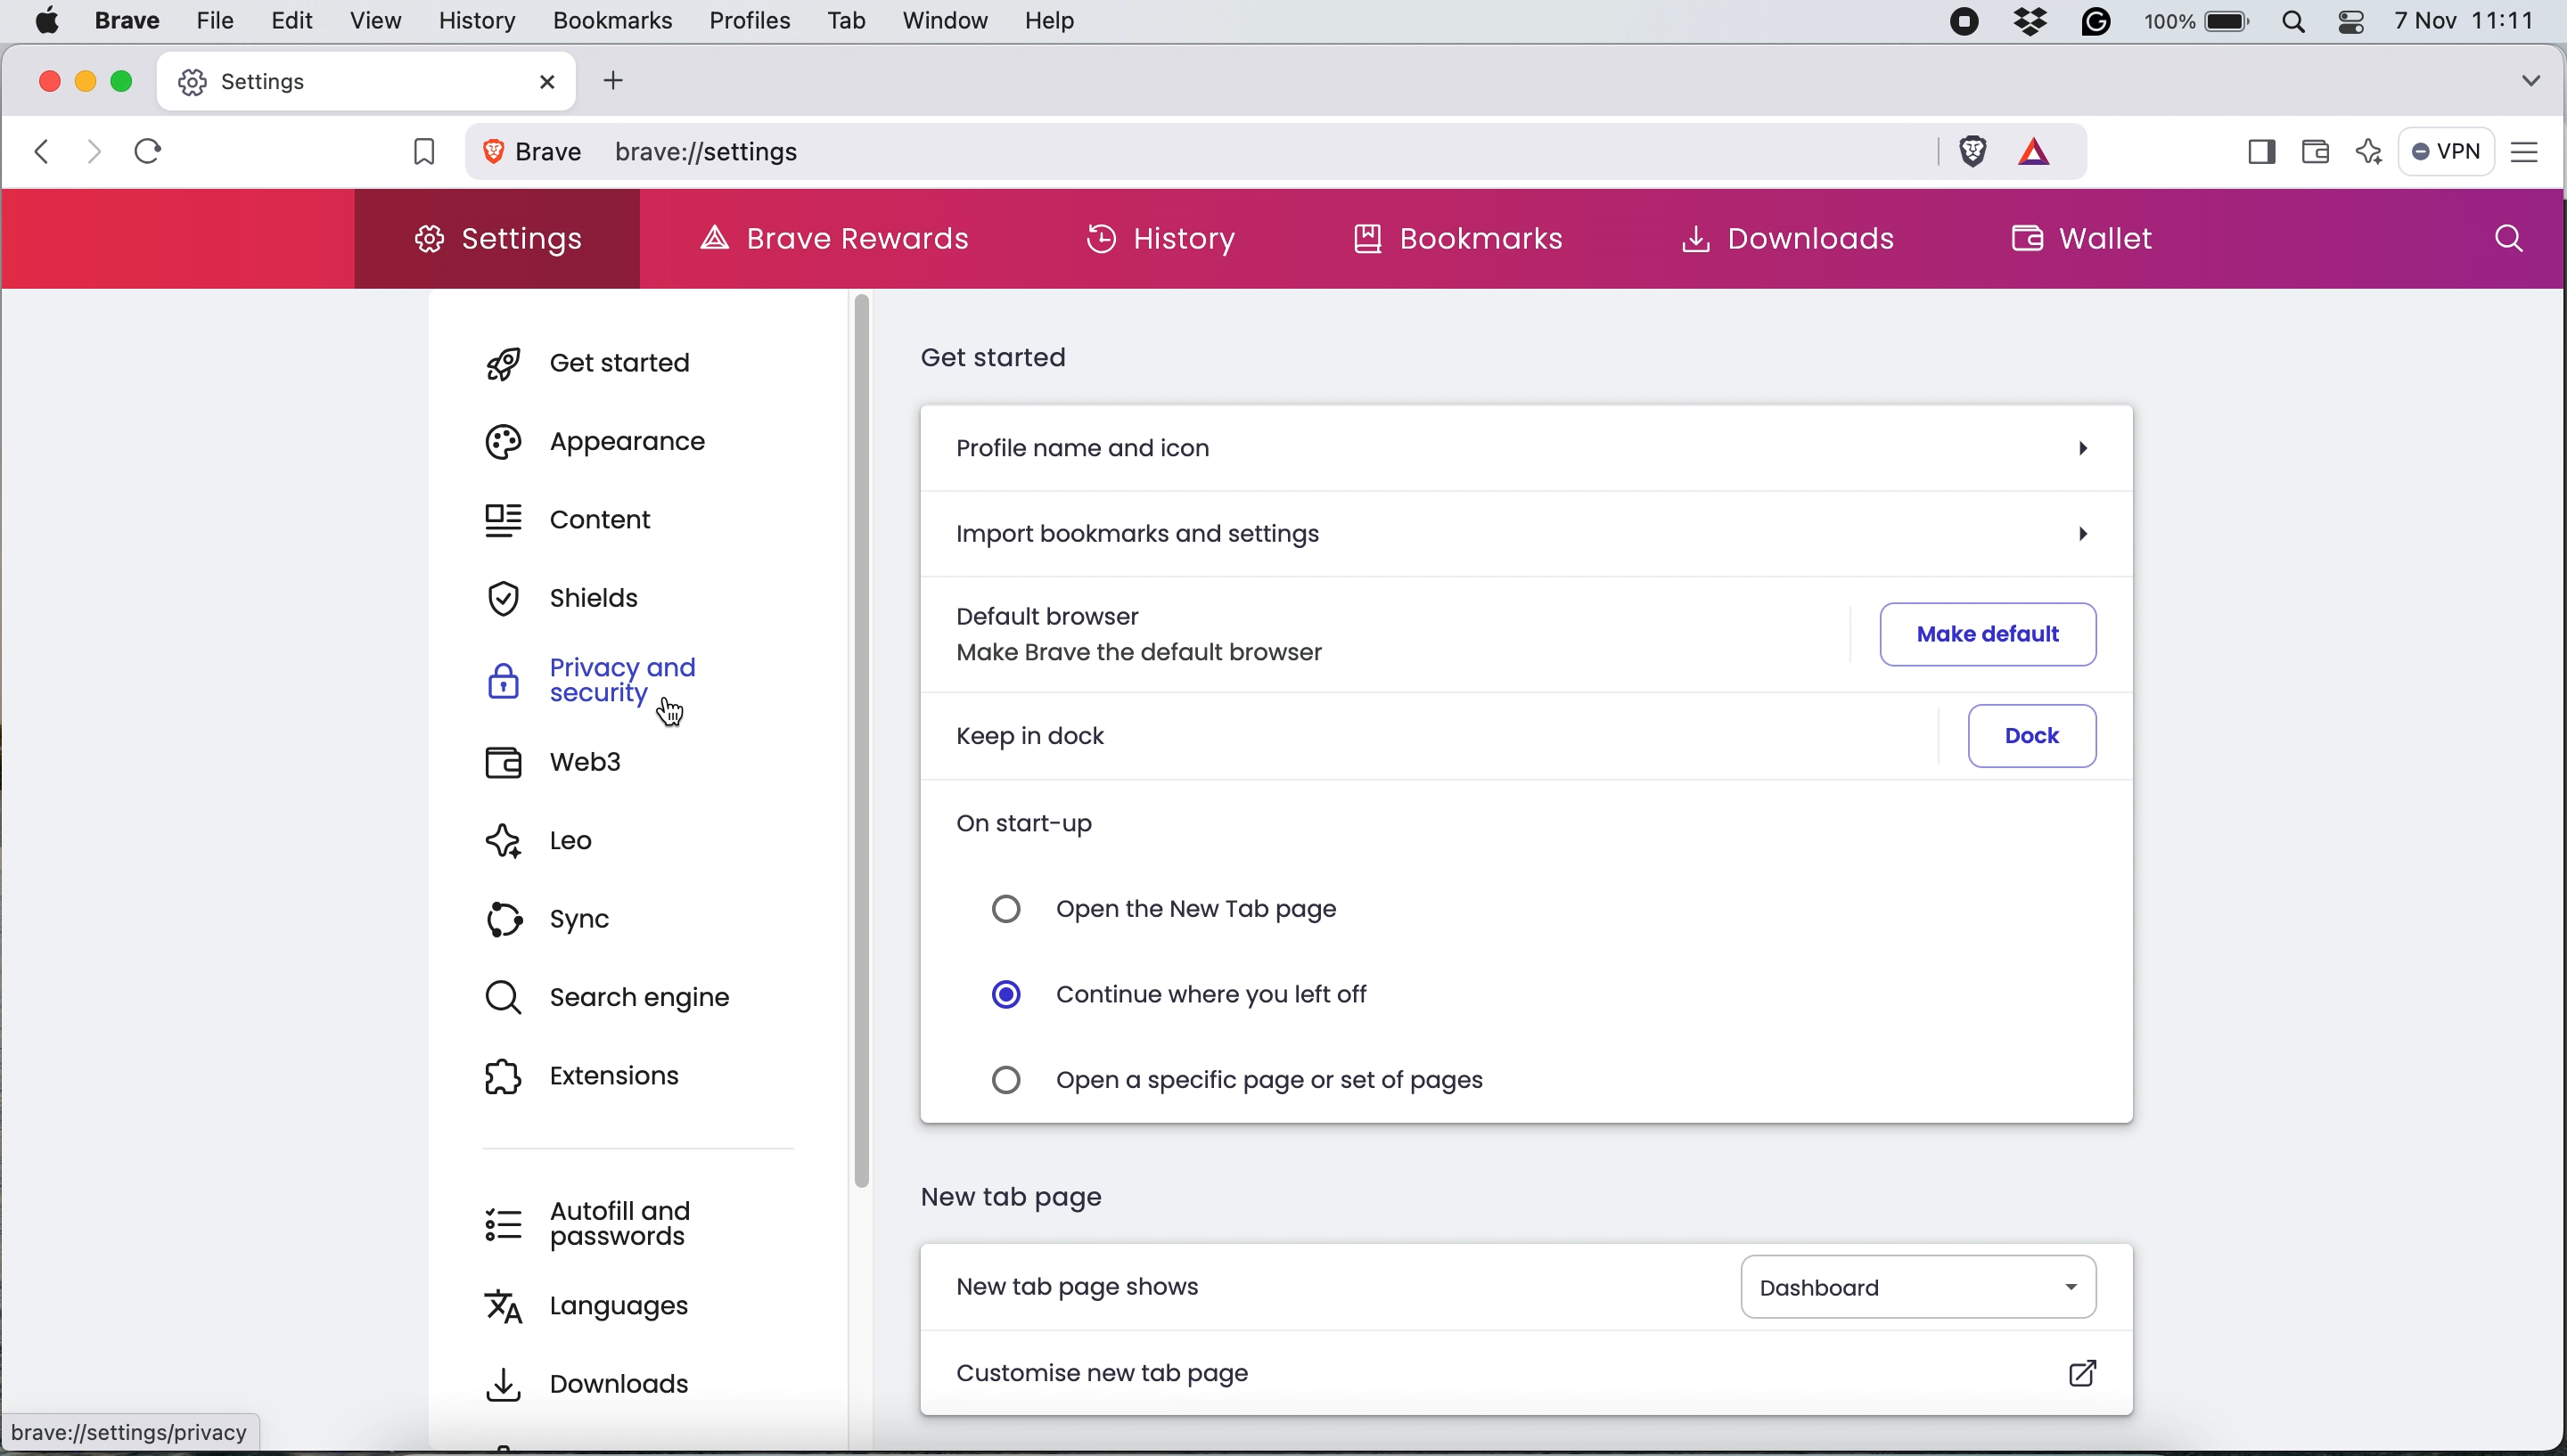 This screenshot has height=1456, width=2567. I want to click on battery, so click(2202, 21).